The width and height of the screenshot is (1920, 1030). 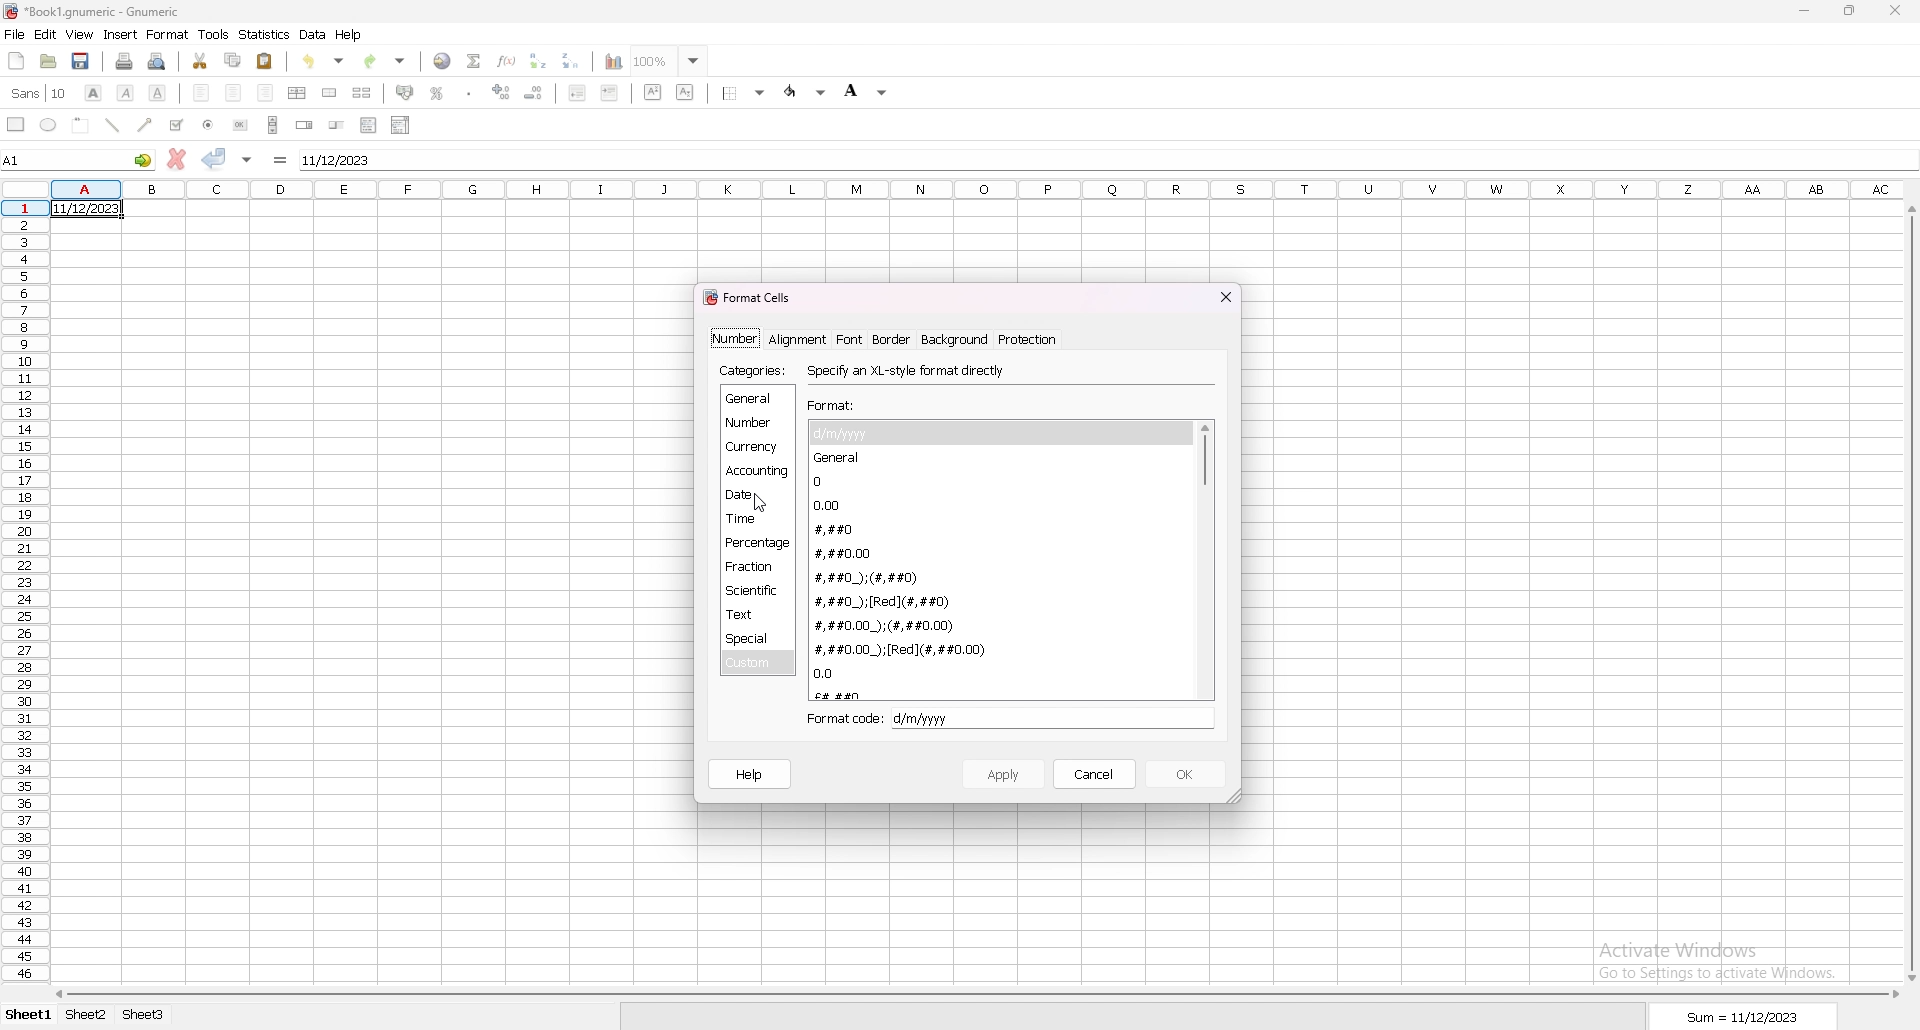 What do you see at coordinates (1029, 339) in the screenshot?
I see `protection` at bounding box center [1029, 339].